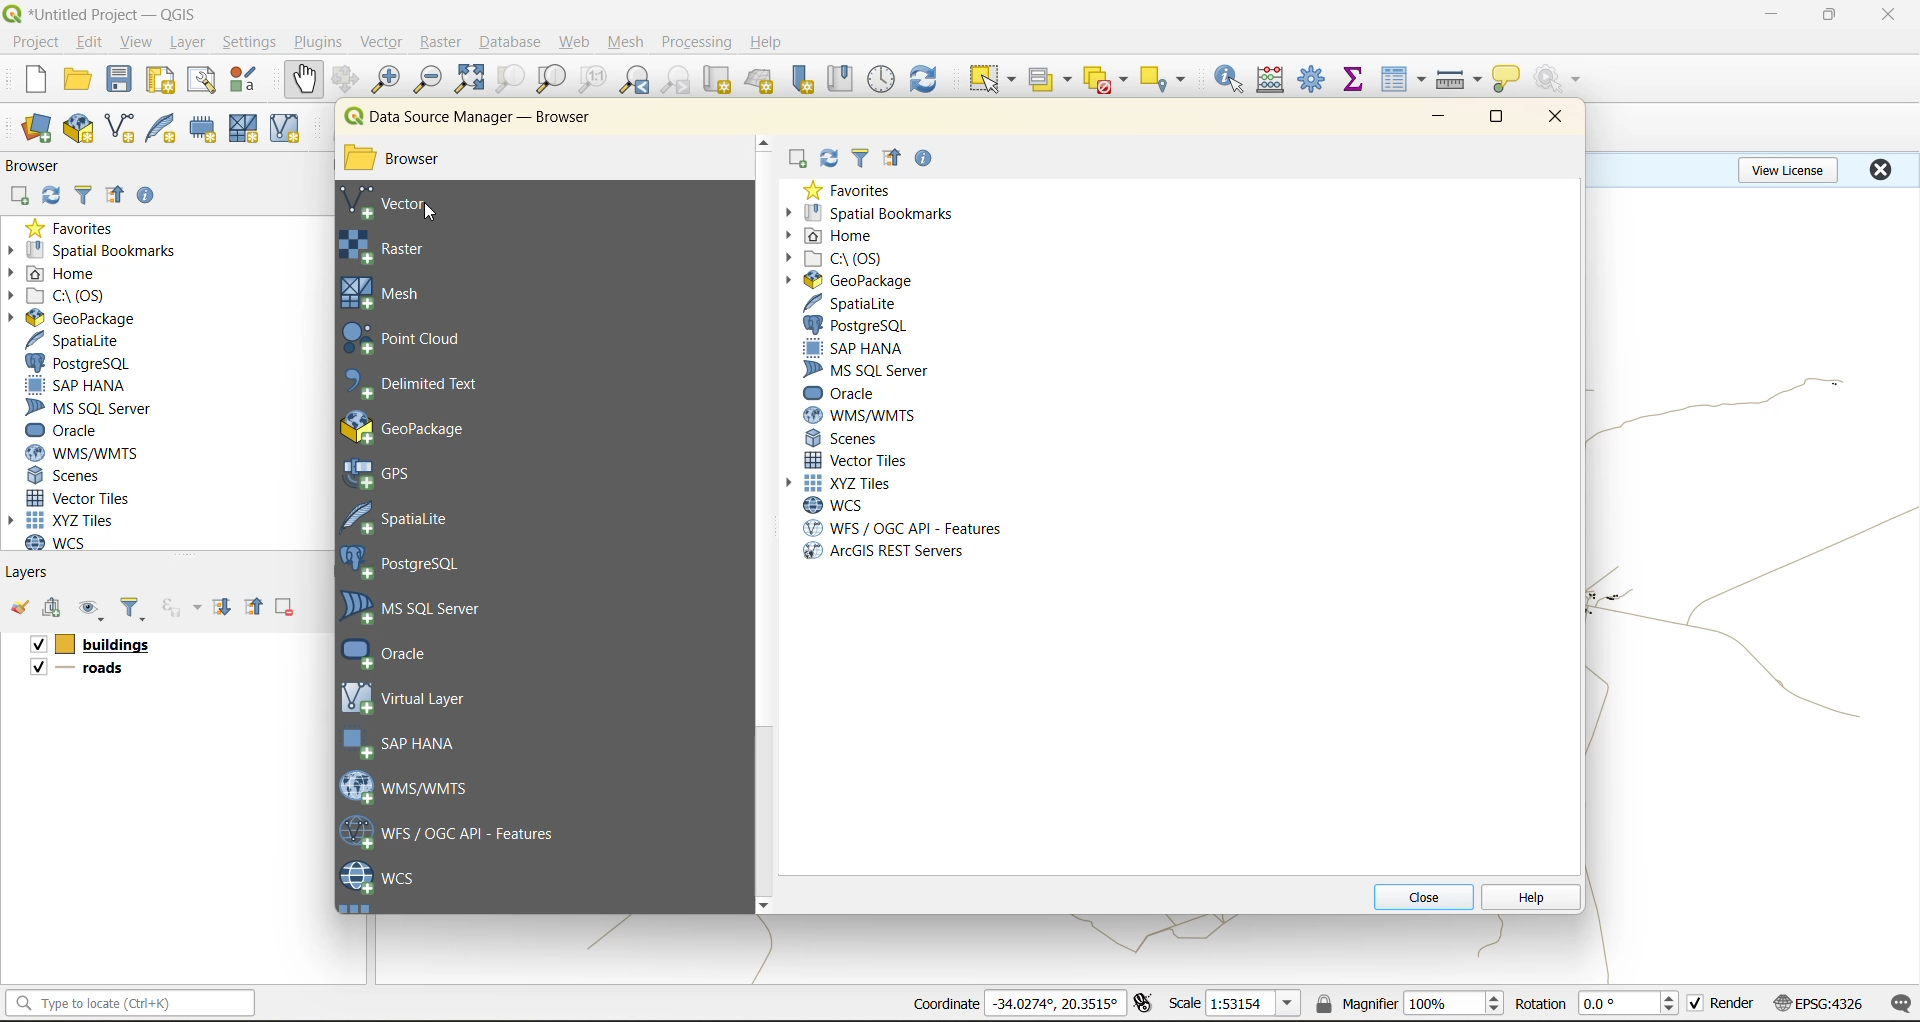 Image resolution: width=1920 pixels, height=1022 pixels. What do you see at coordinates (423, 384) in the screenshot?
I see `delimited text` at bounding box center [423, 384].